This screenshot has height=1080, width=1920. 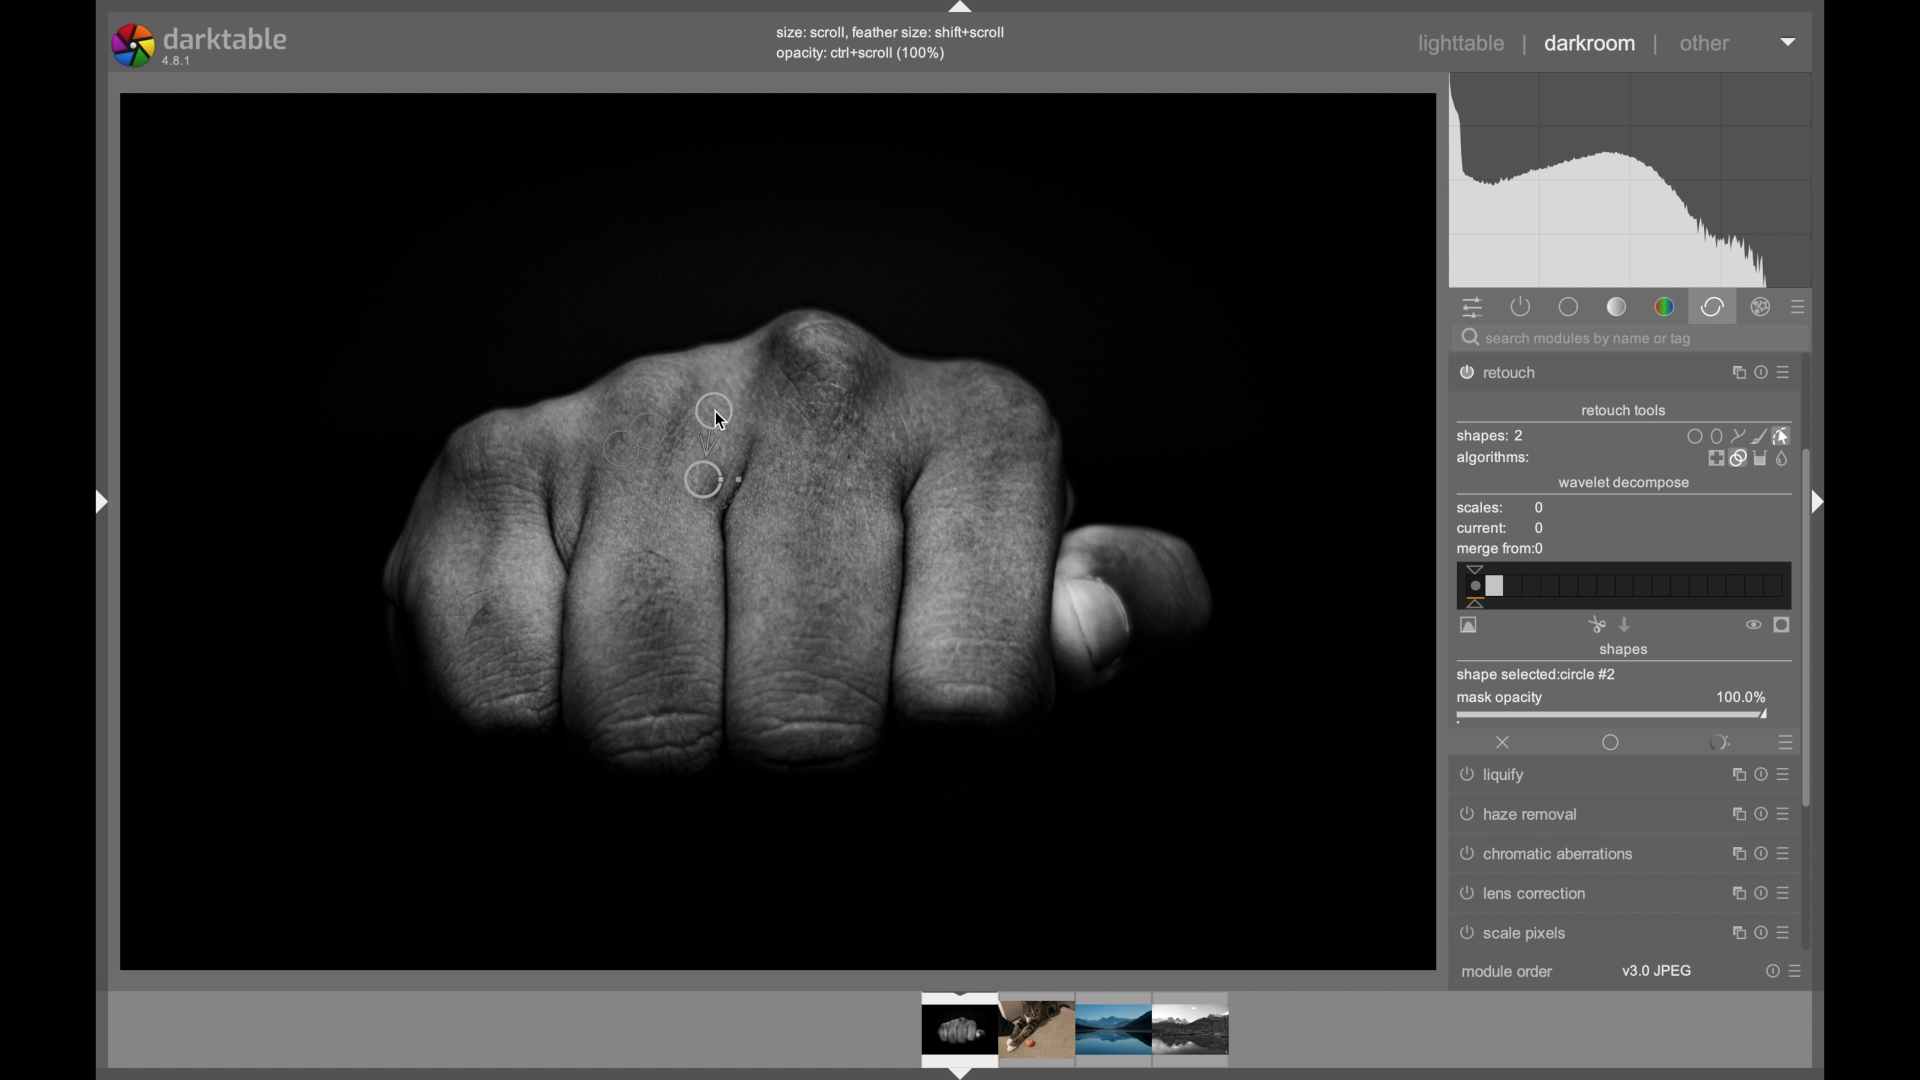 What do you see at coordinates (1501, 509) in the screenshot?
I see `scales: 0` at bounding box center [1501, 509].